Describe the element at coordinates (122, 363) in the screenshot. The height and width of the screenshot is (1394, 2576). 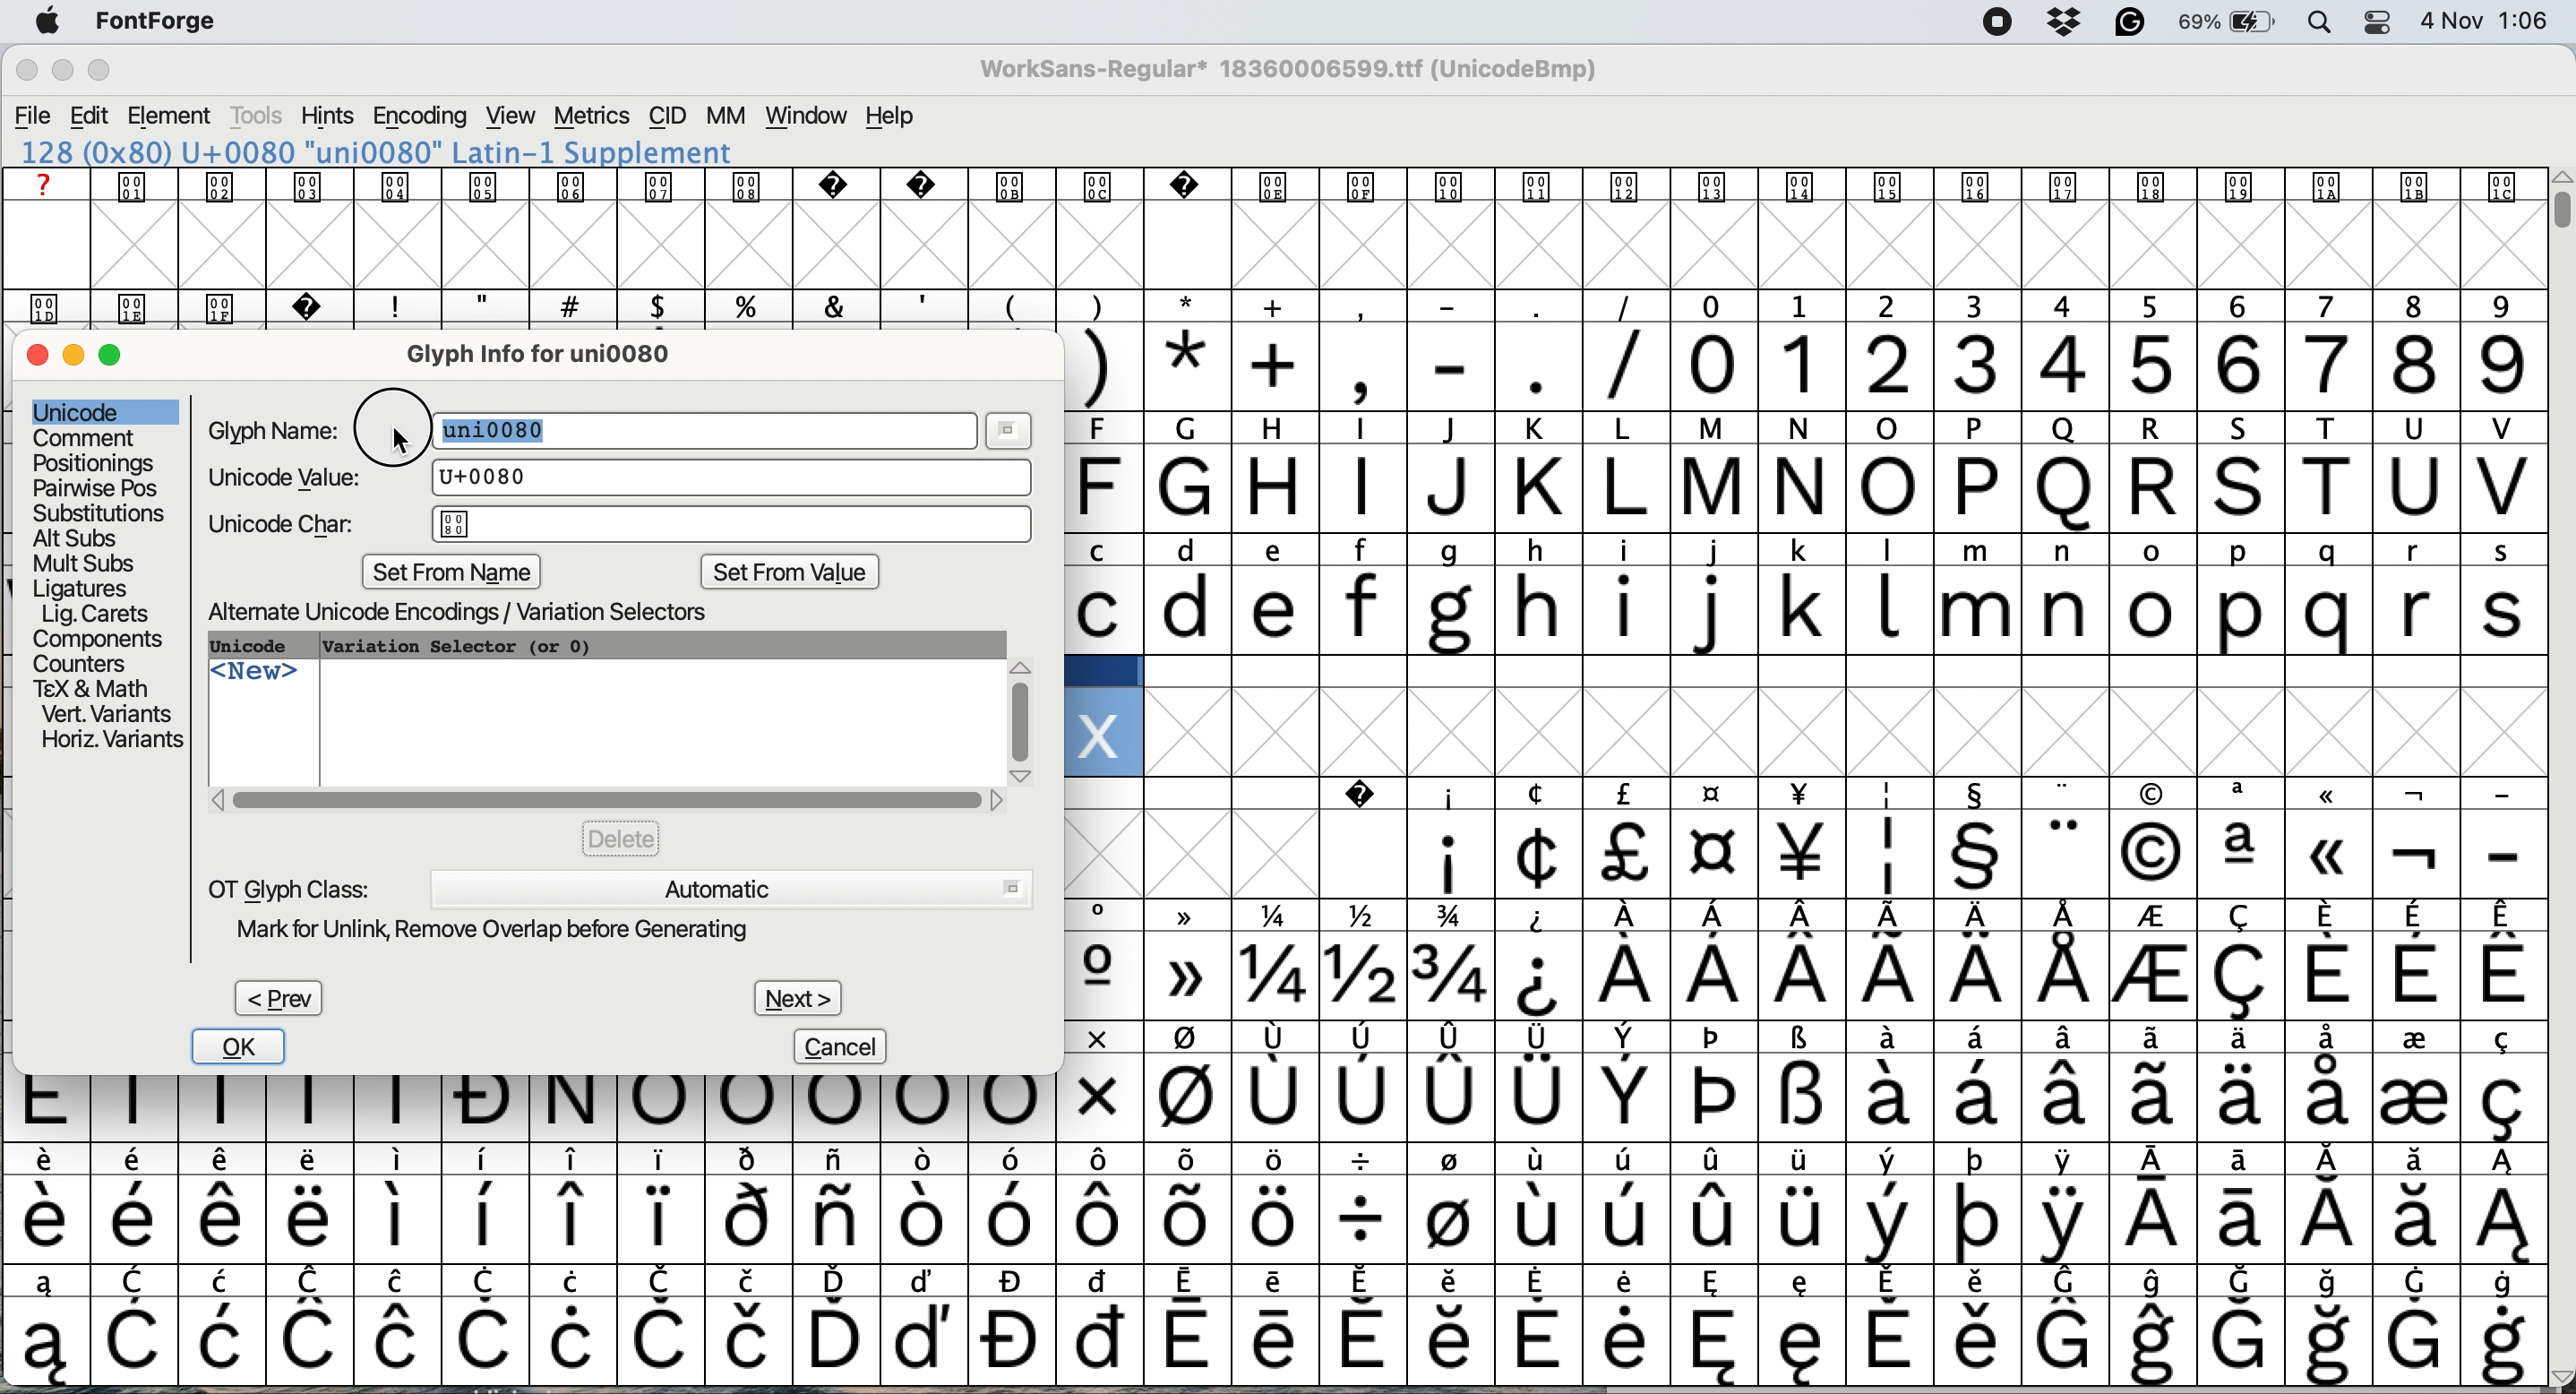
I see `maximise` at that location.